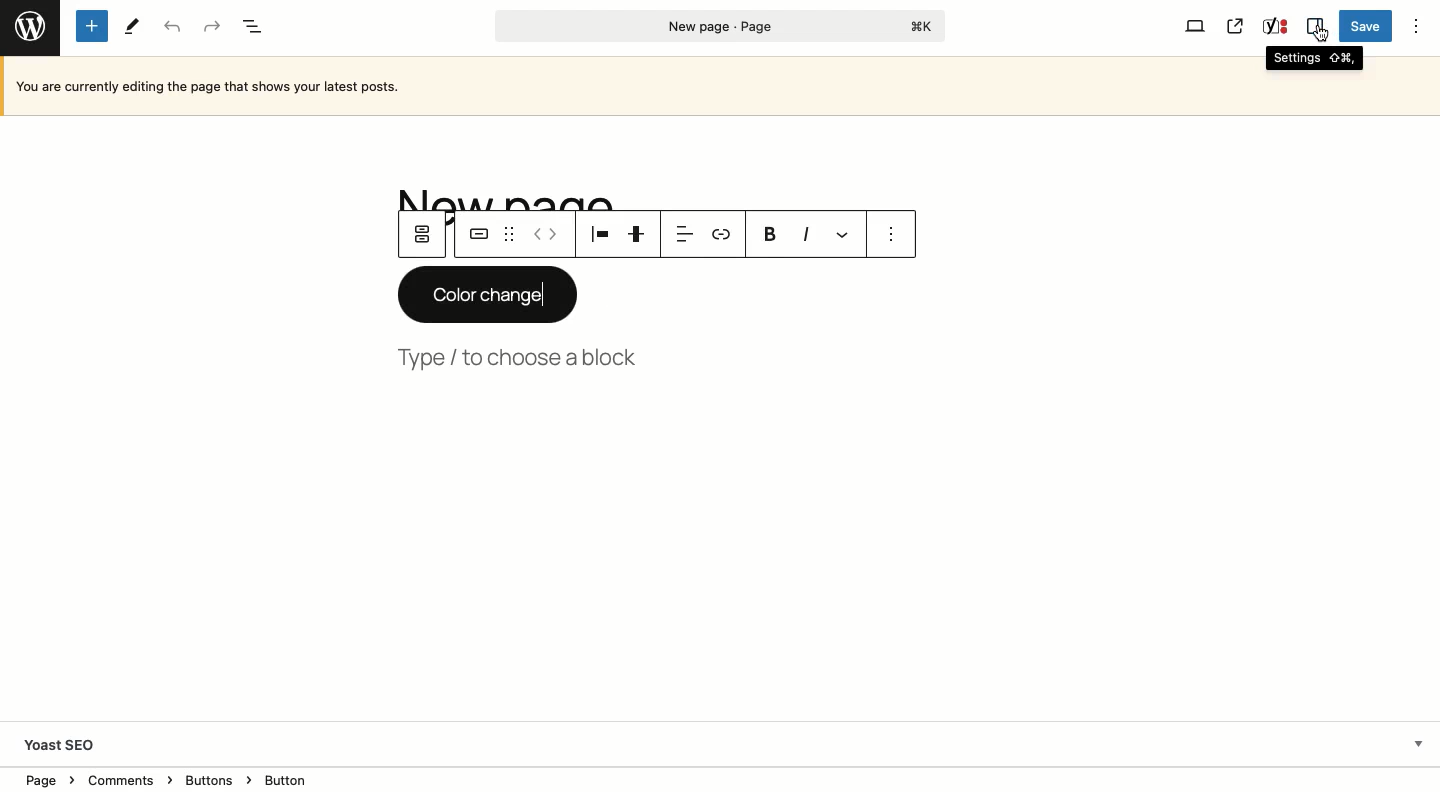 The image size is (1440, 792). I want to click on Redo, so click(210, 27).